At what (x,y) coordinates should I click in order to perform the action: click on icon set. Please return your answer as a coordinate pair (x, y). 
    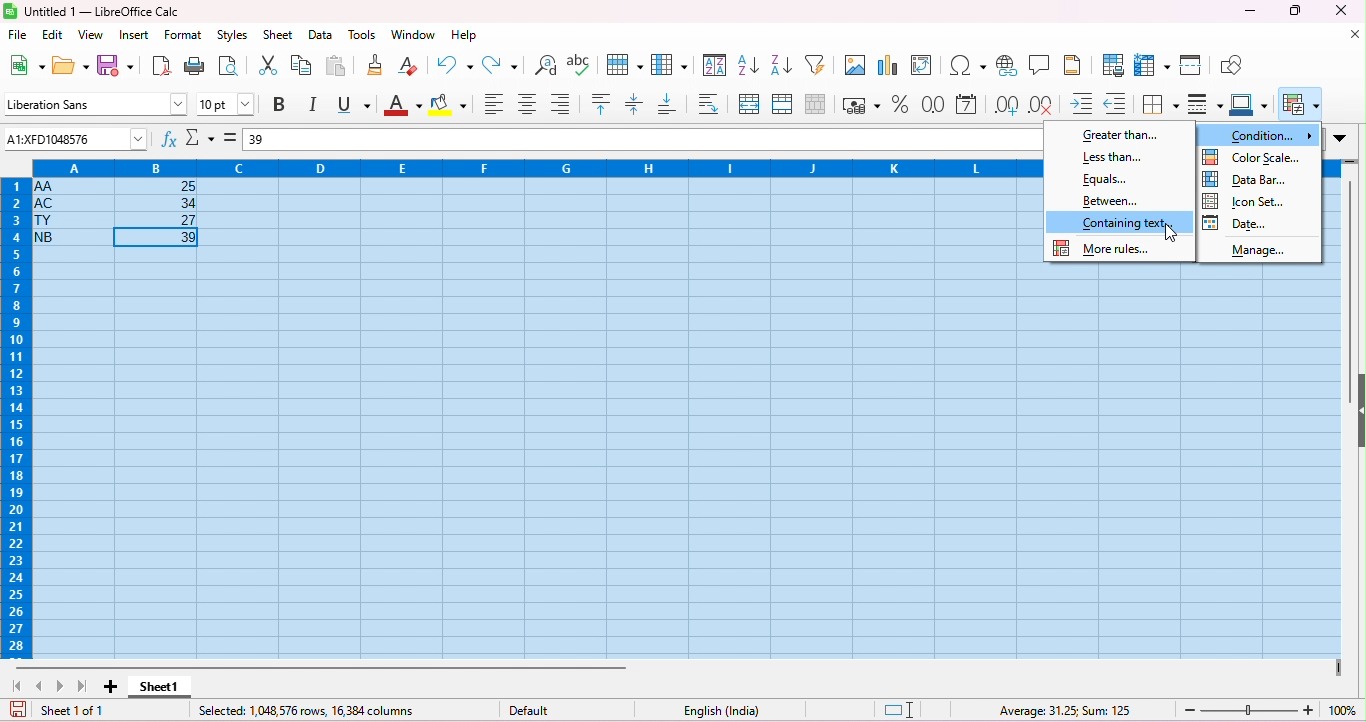
    Looking at the image, I should click on (1256, 201).